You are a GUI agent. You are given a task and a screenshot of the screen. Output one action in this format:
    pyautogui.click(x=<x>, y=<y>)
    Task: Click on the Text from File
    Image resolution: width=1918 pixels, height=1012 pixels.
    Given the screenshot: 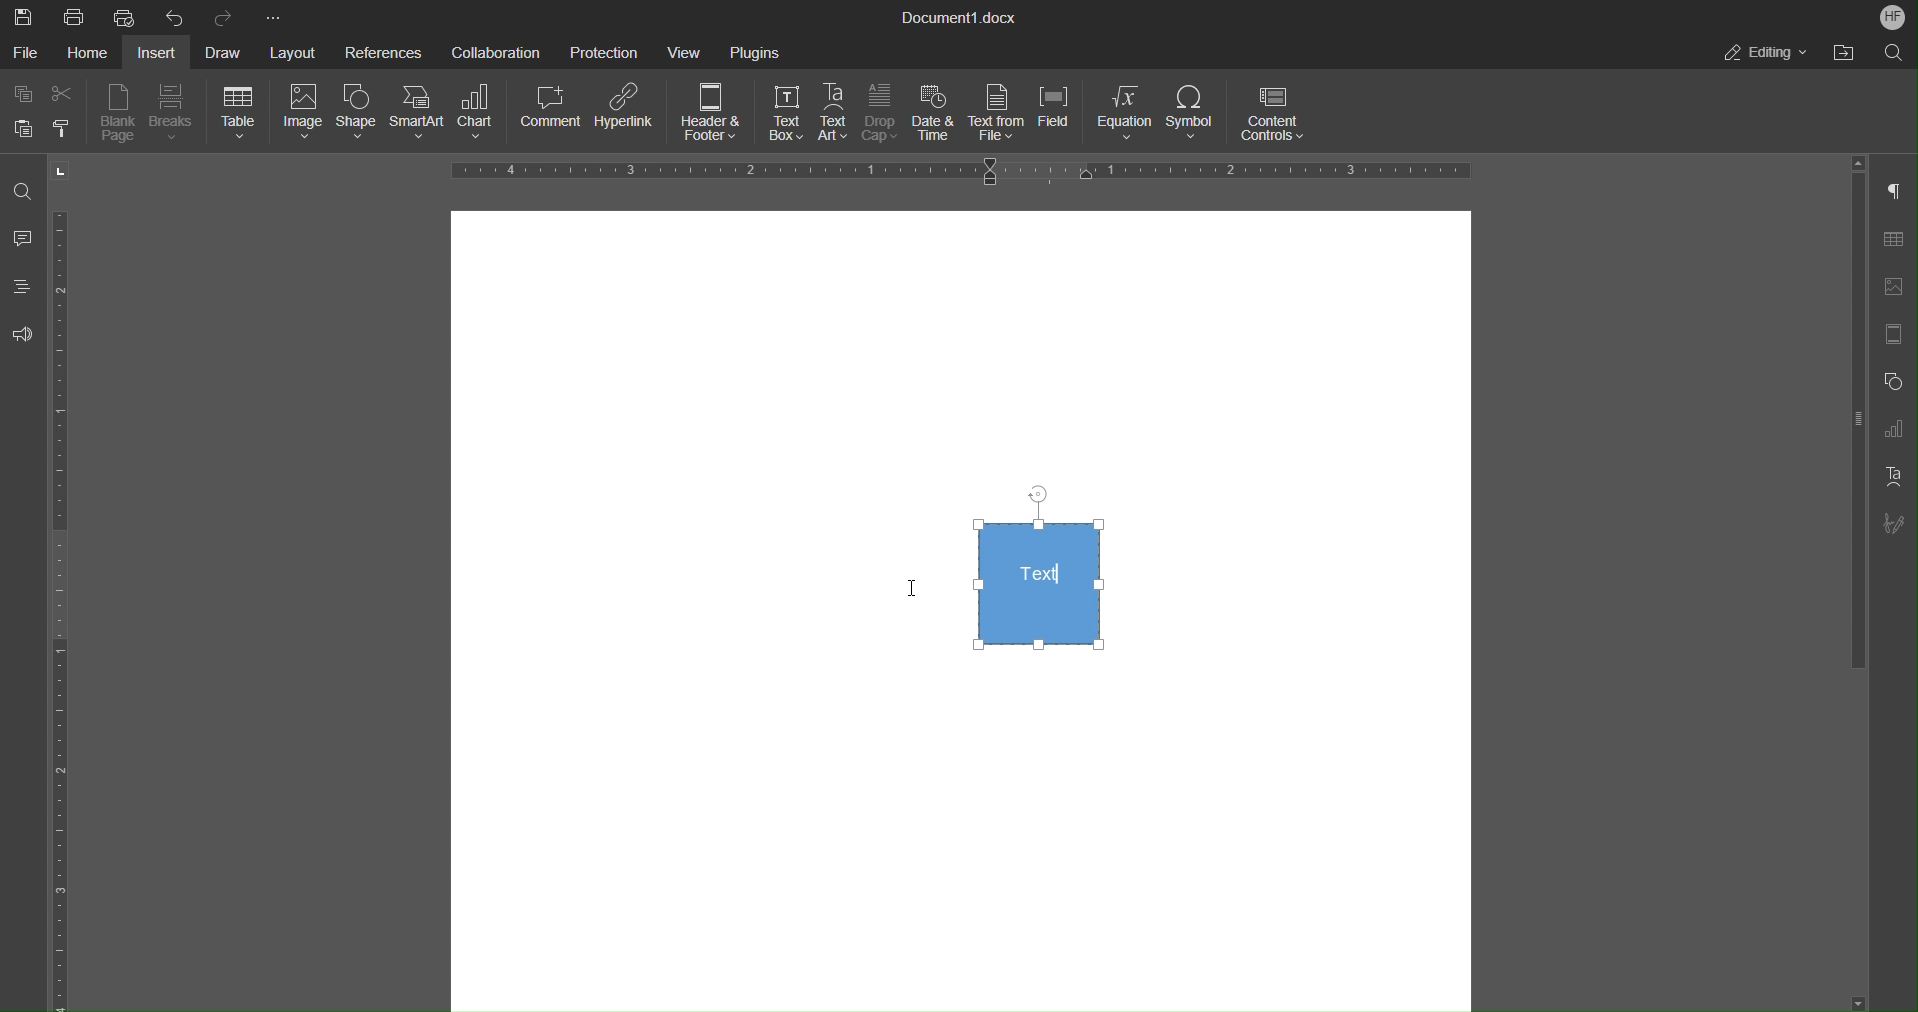 What is the action you would take?
    pyautogui.click(x=998, y=114)
    